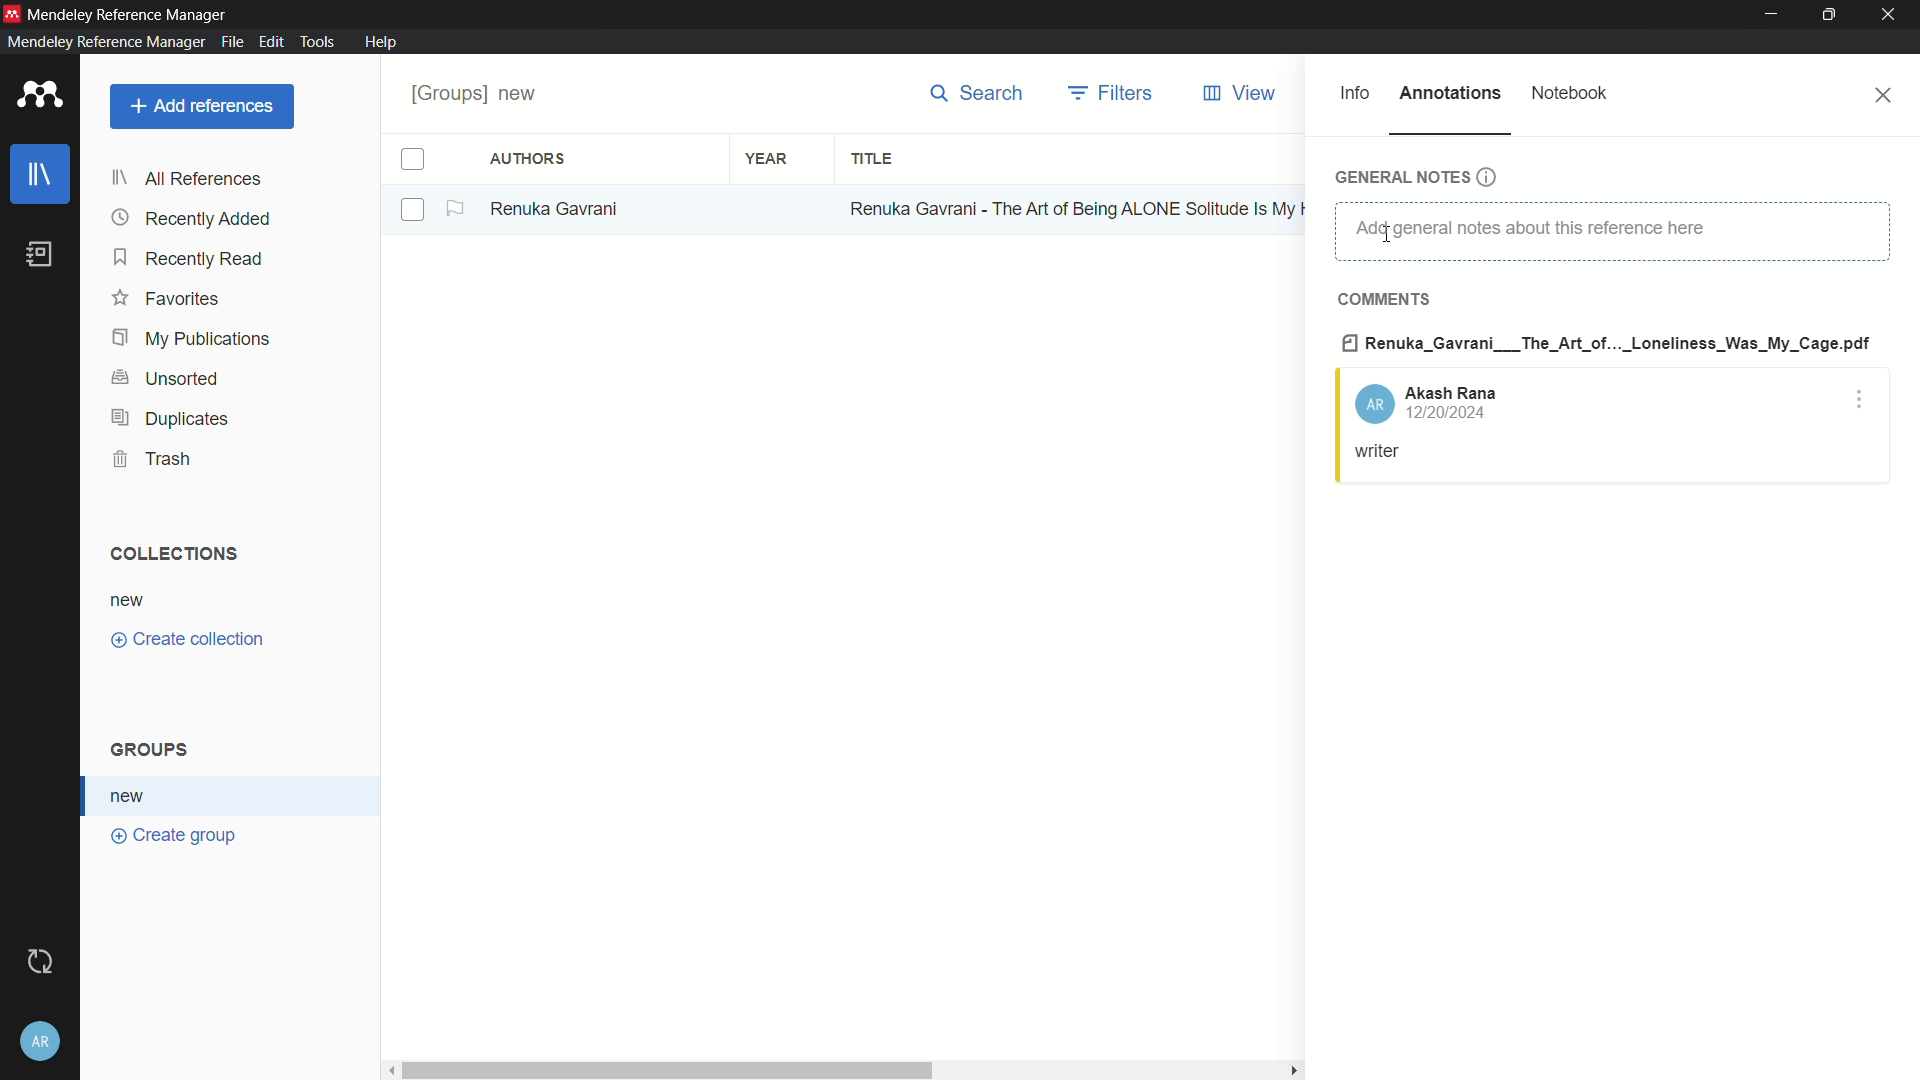  Describe the element at coordinates (1861, 401) in the screenshot. I see `more options` at that location.